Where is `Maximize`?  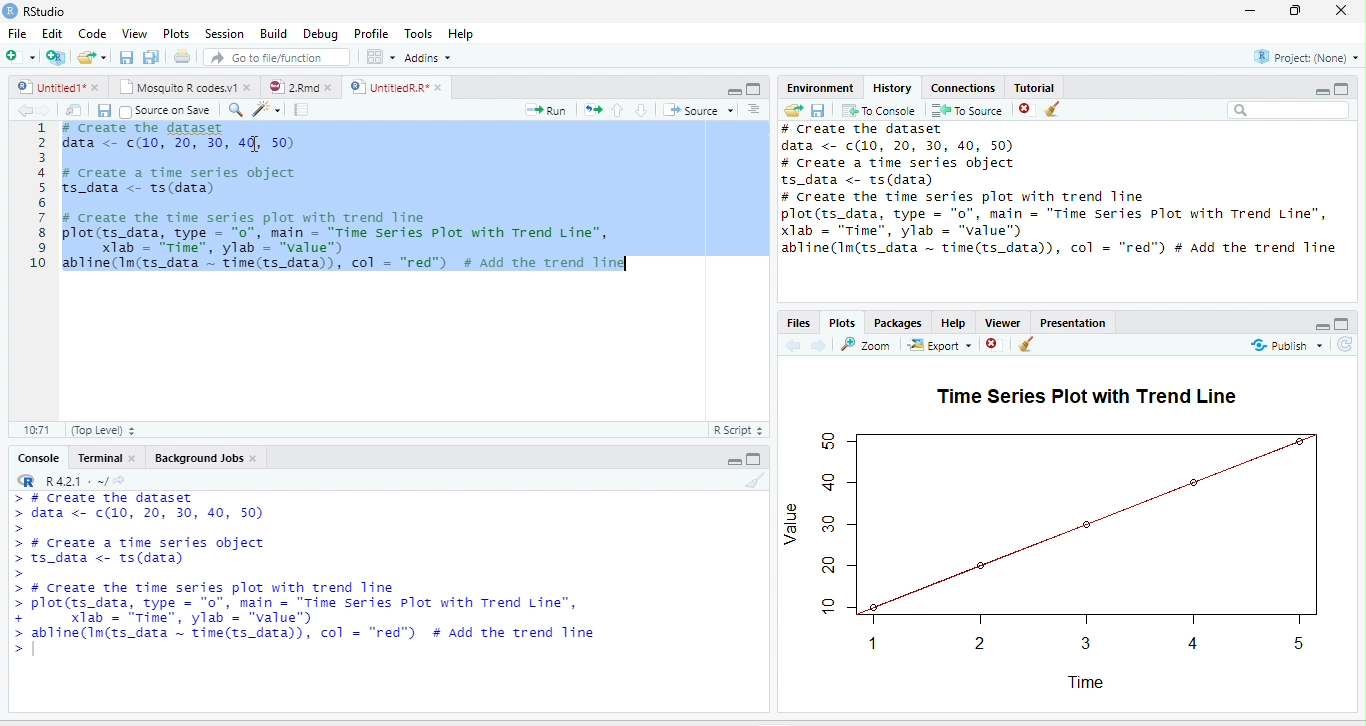 Maximize is located at coordinates (1343, 324).